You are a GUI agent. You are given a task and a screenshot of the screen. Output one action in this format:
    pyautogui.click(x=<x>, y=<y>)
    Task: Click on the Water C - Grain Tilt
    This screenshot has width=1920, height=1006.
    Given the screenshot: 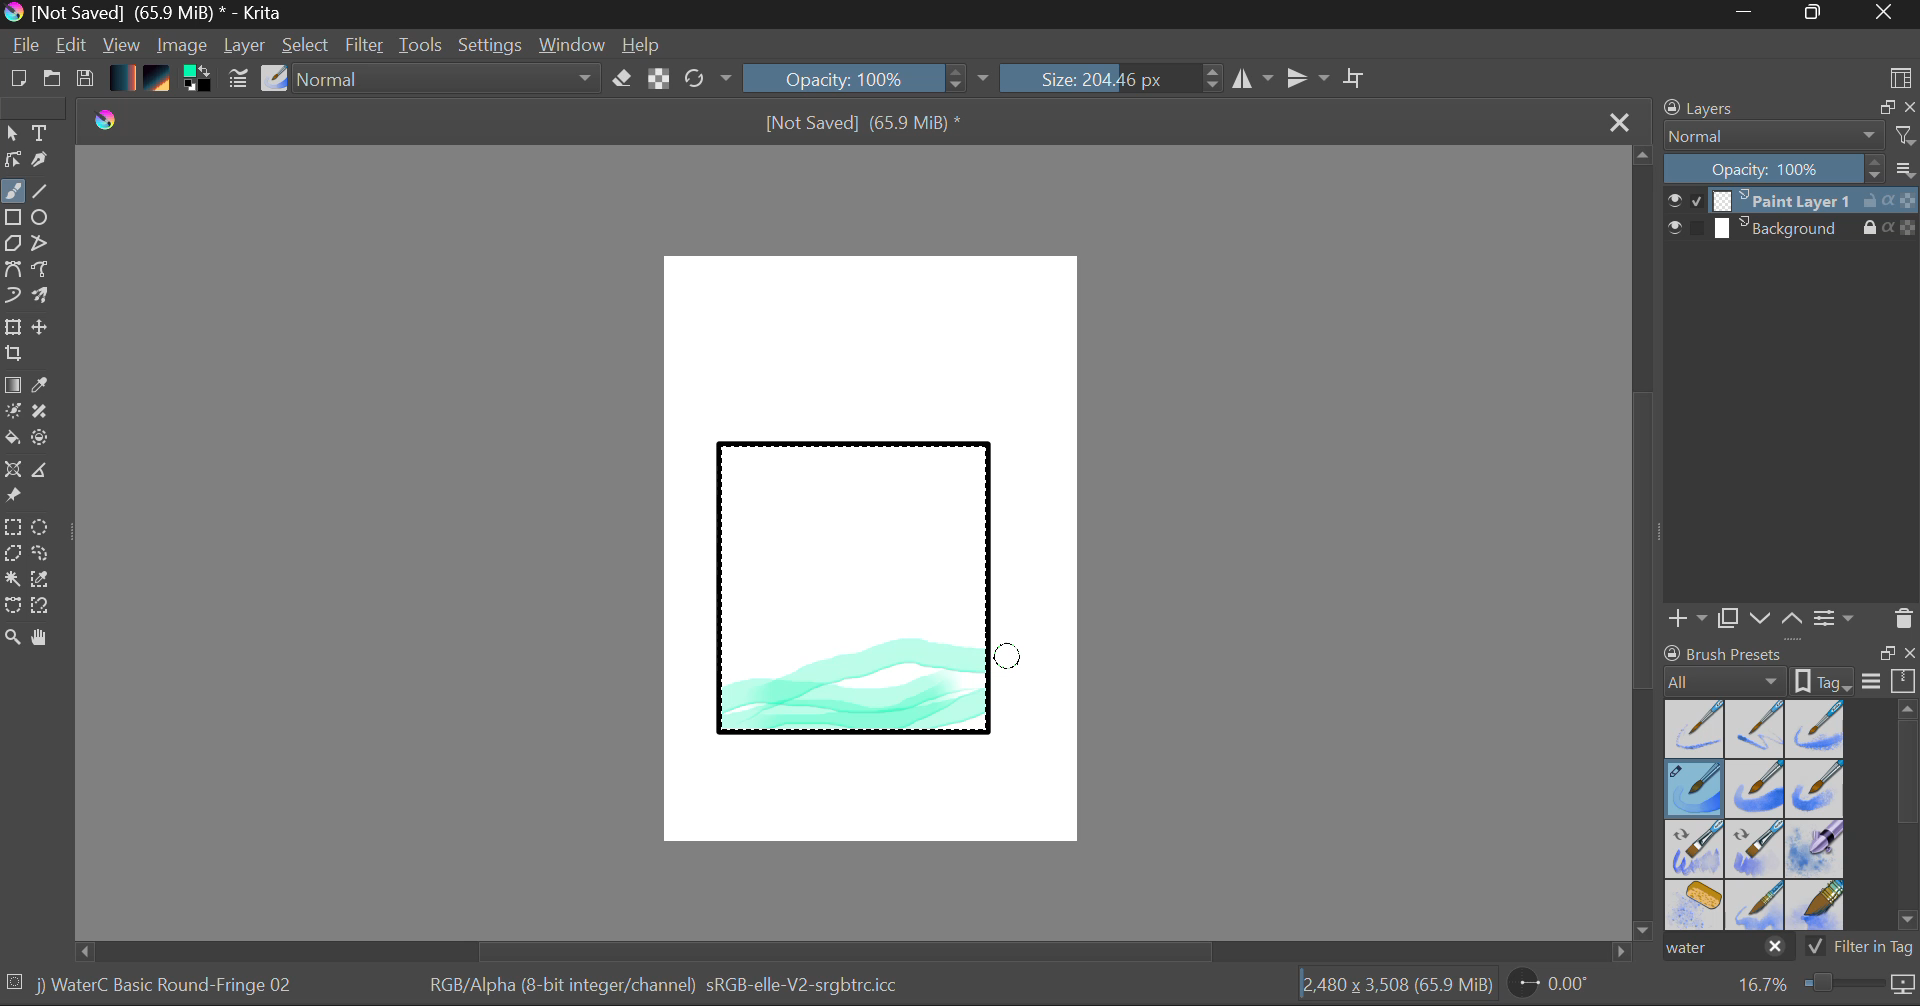 What is the action you would take?
    pyautogui.click(x=1696, y=849)
    